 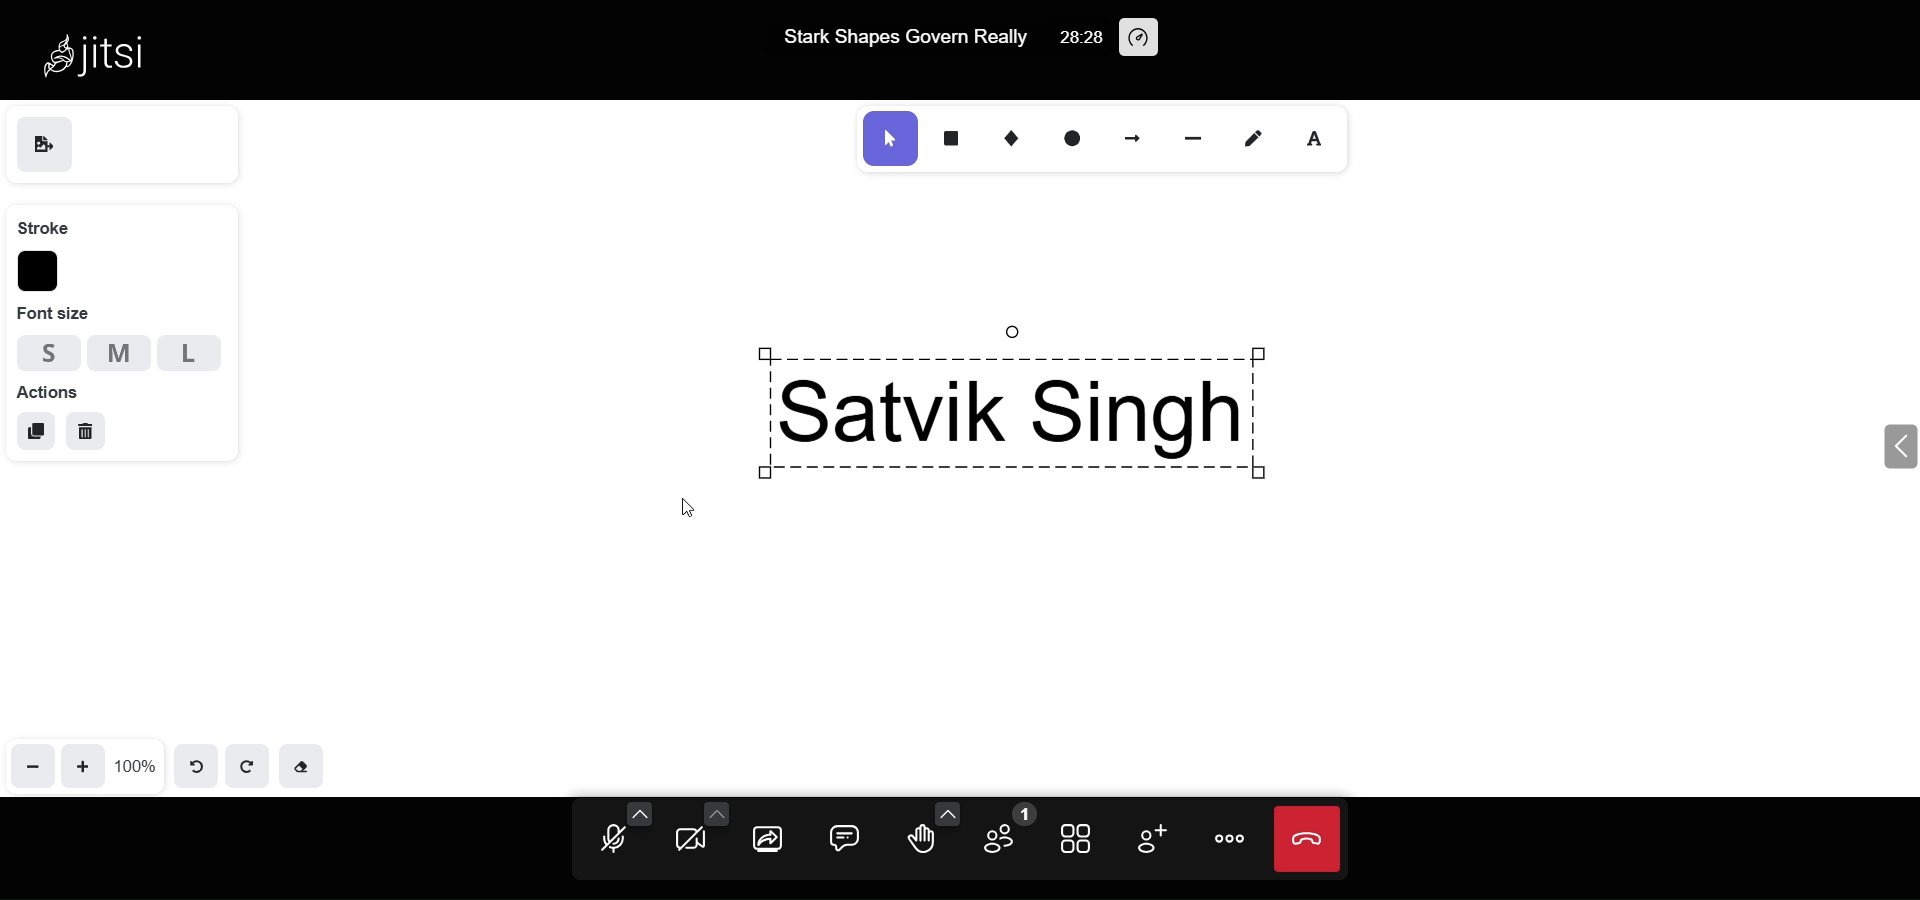 What do you see at coordinates (244, 764) in the screenshot?
I see `redo` at bounding box center [244, 764].